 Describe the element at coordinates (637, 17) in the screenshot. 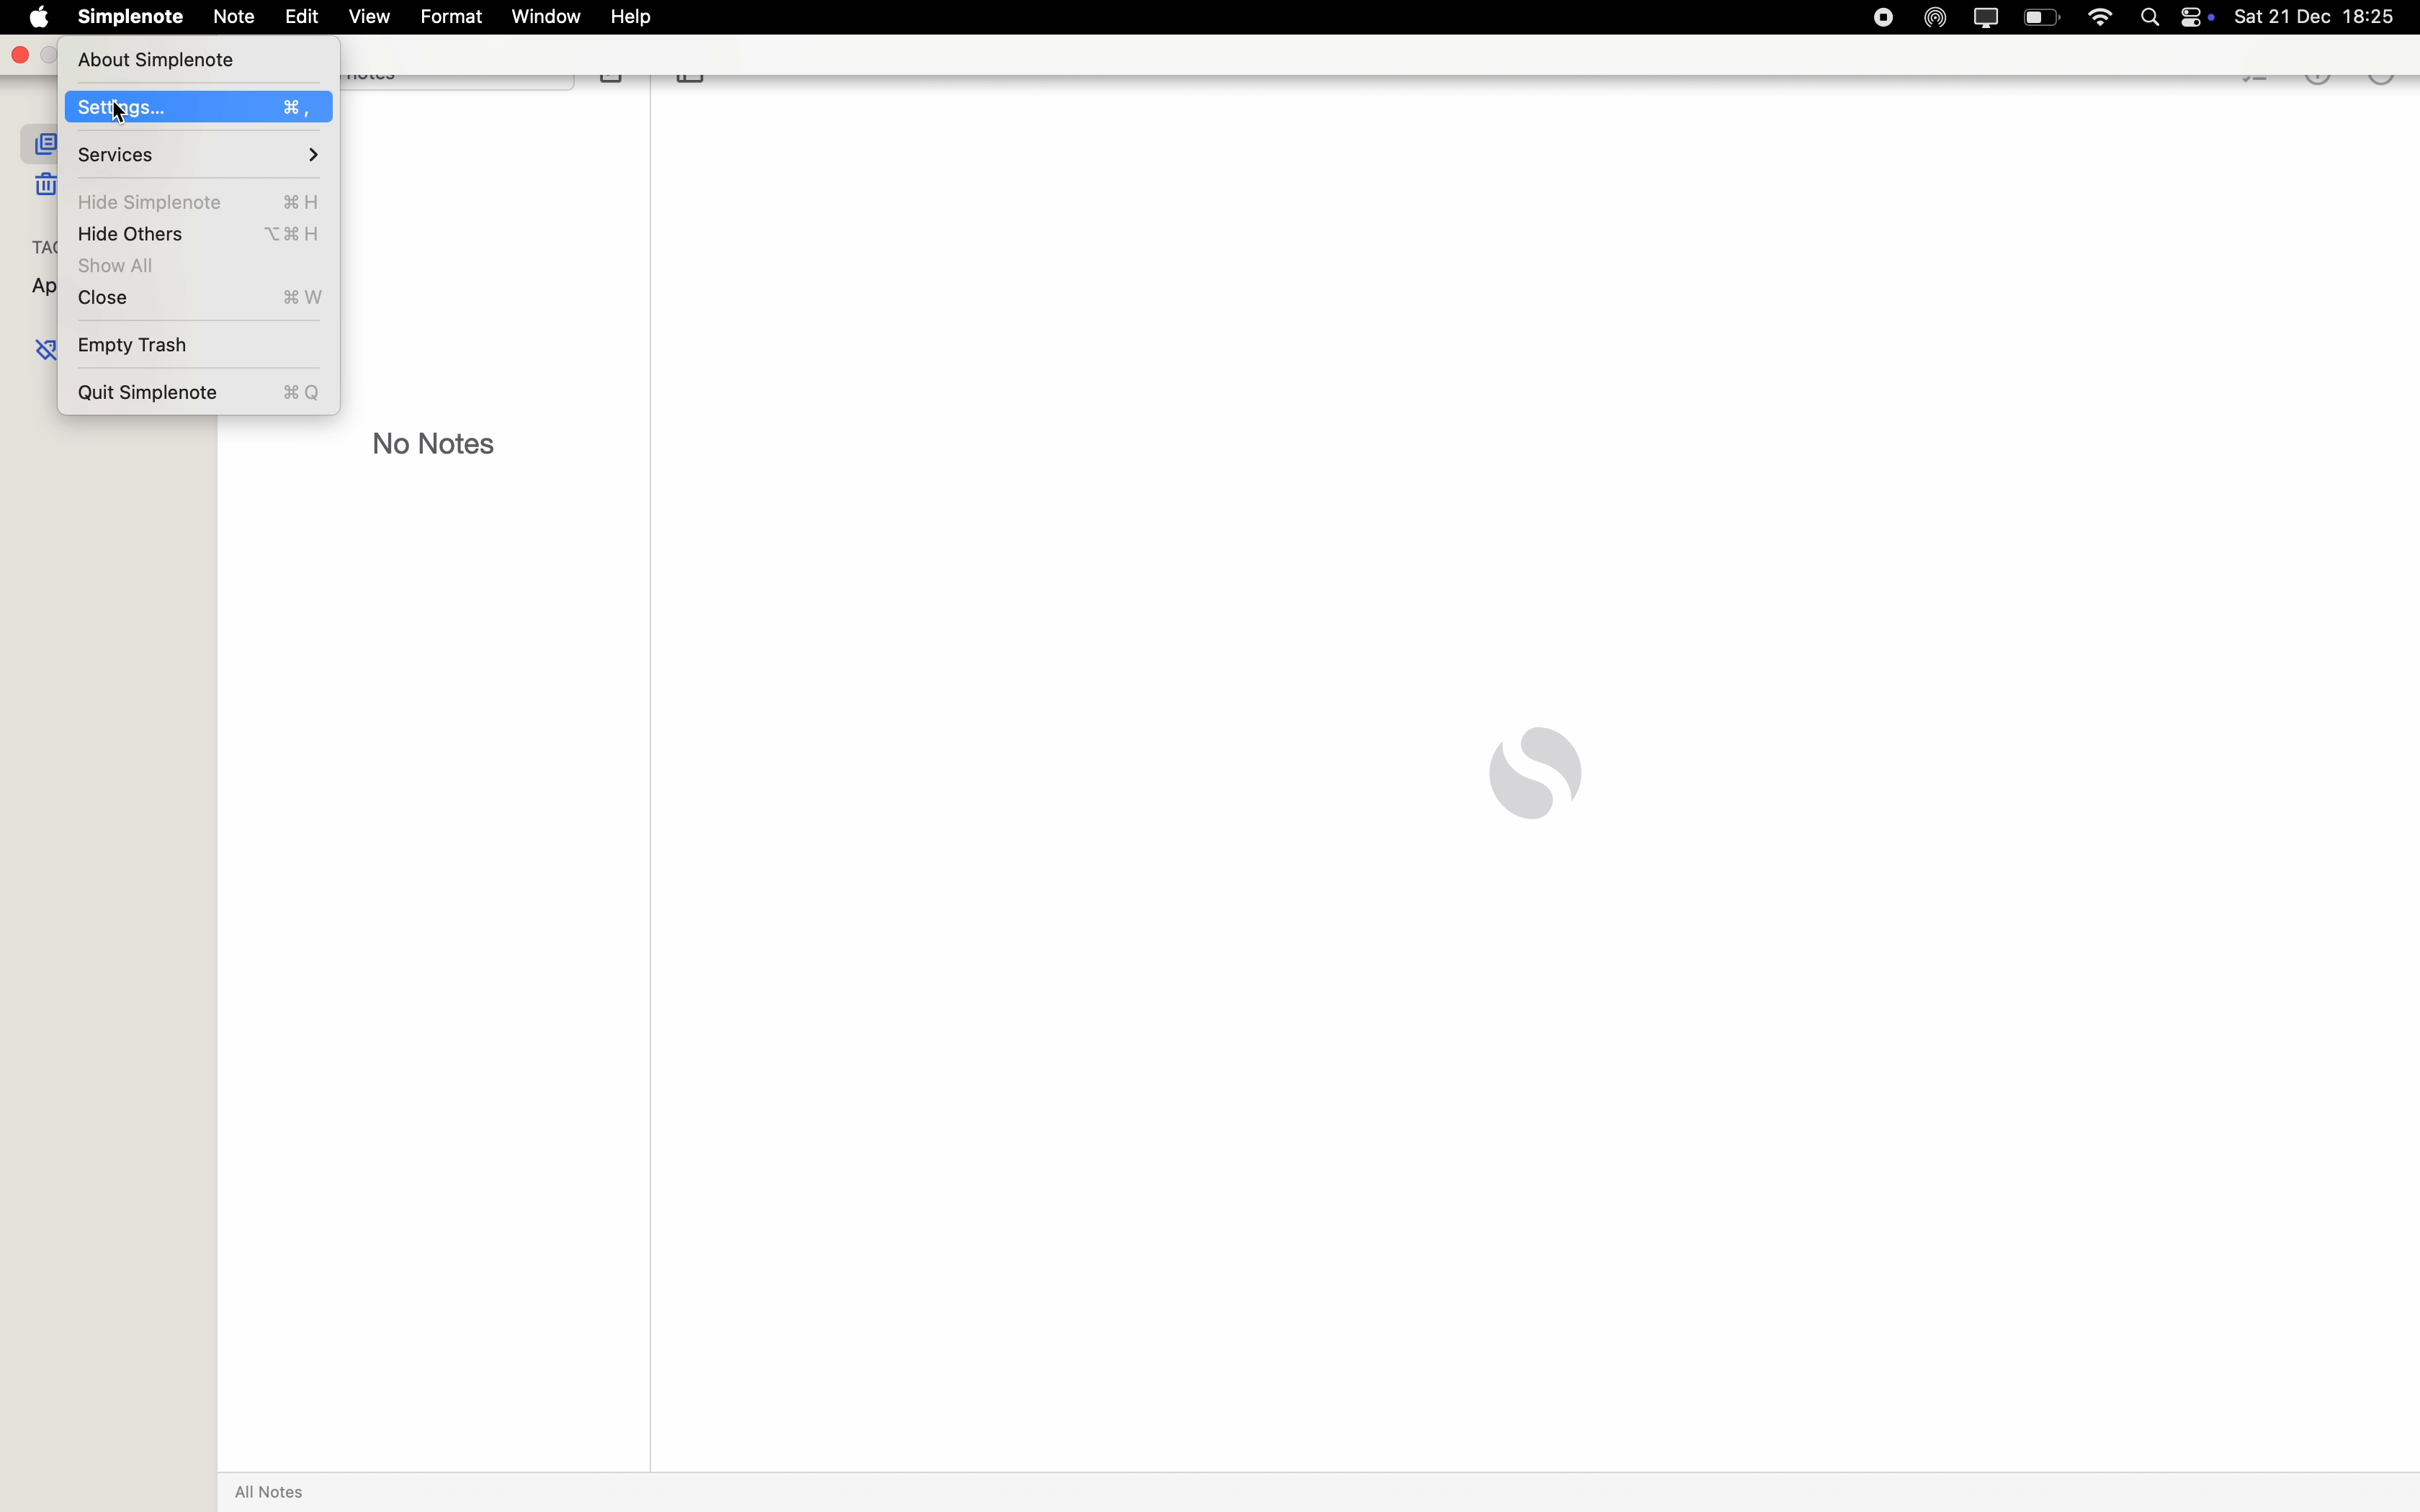

I see `help` at that location.